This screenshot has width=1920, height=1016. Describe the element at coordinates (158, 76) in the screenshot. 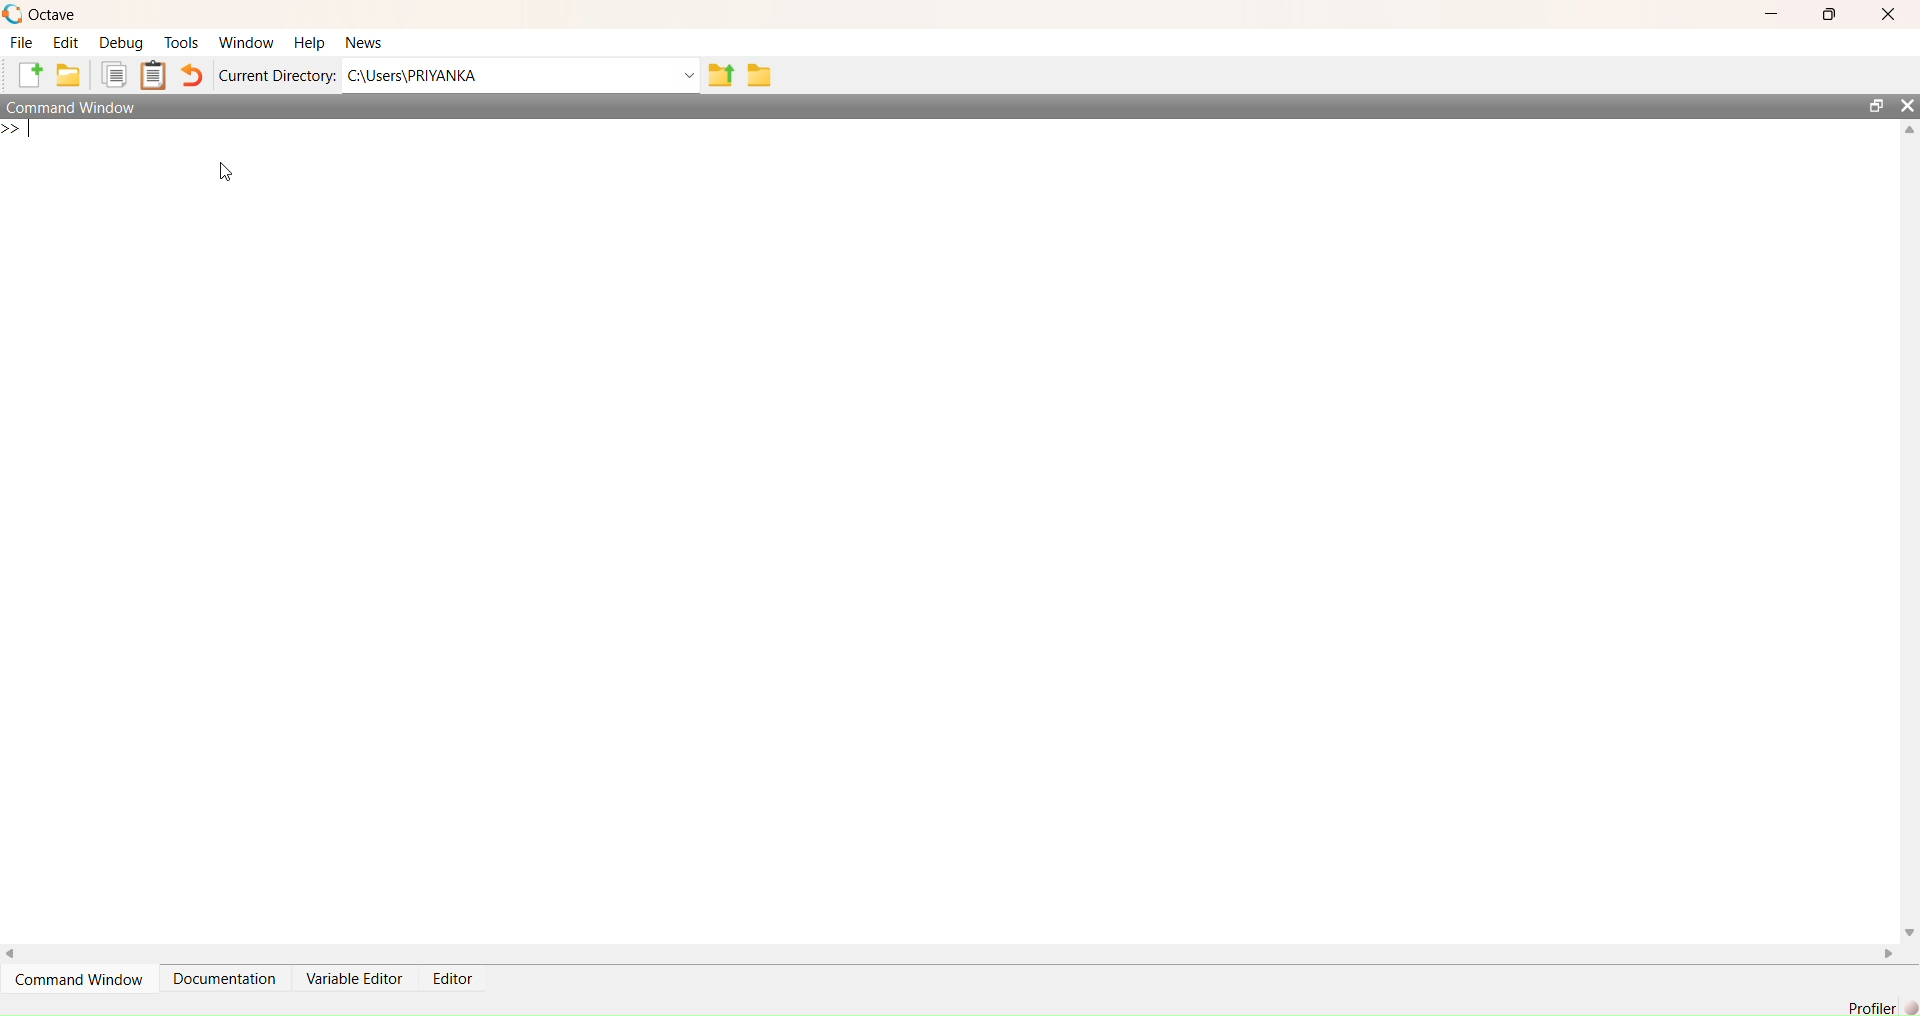

I see `notes` at that location.